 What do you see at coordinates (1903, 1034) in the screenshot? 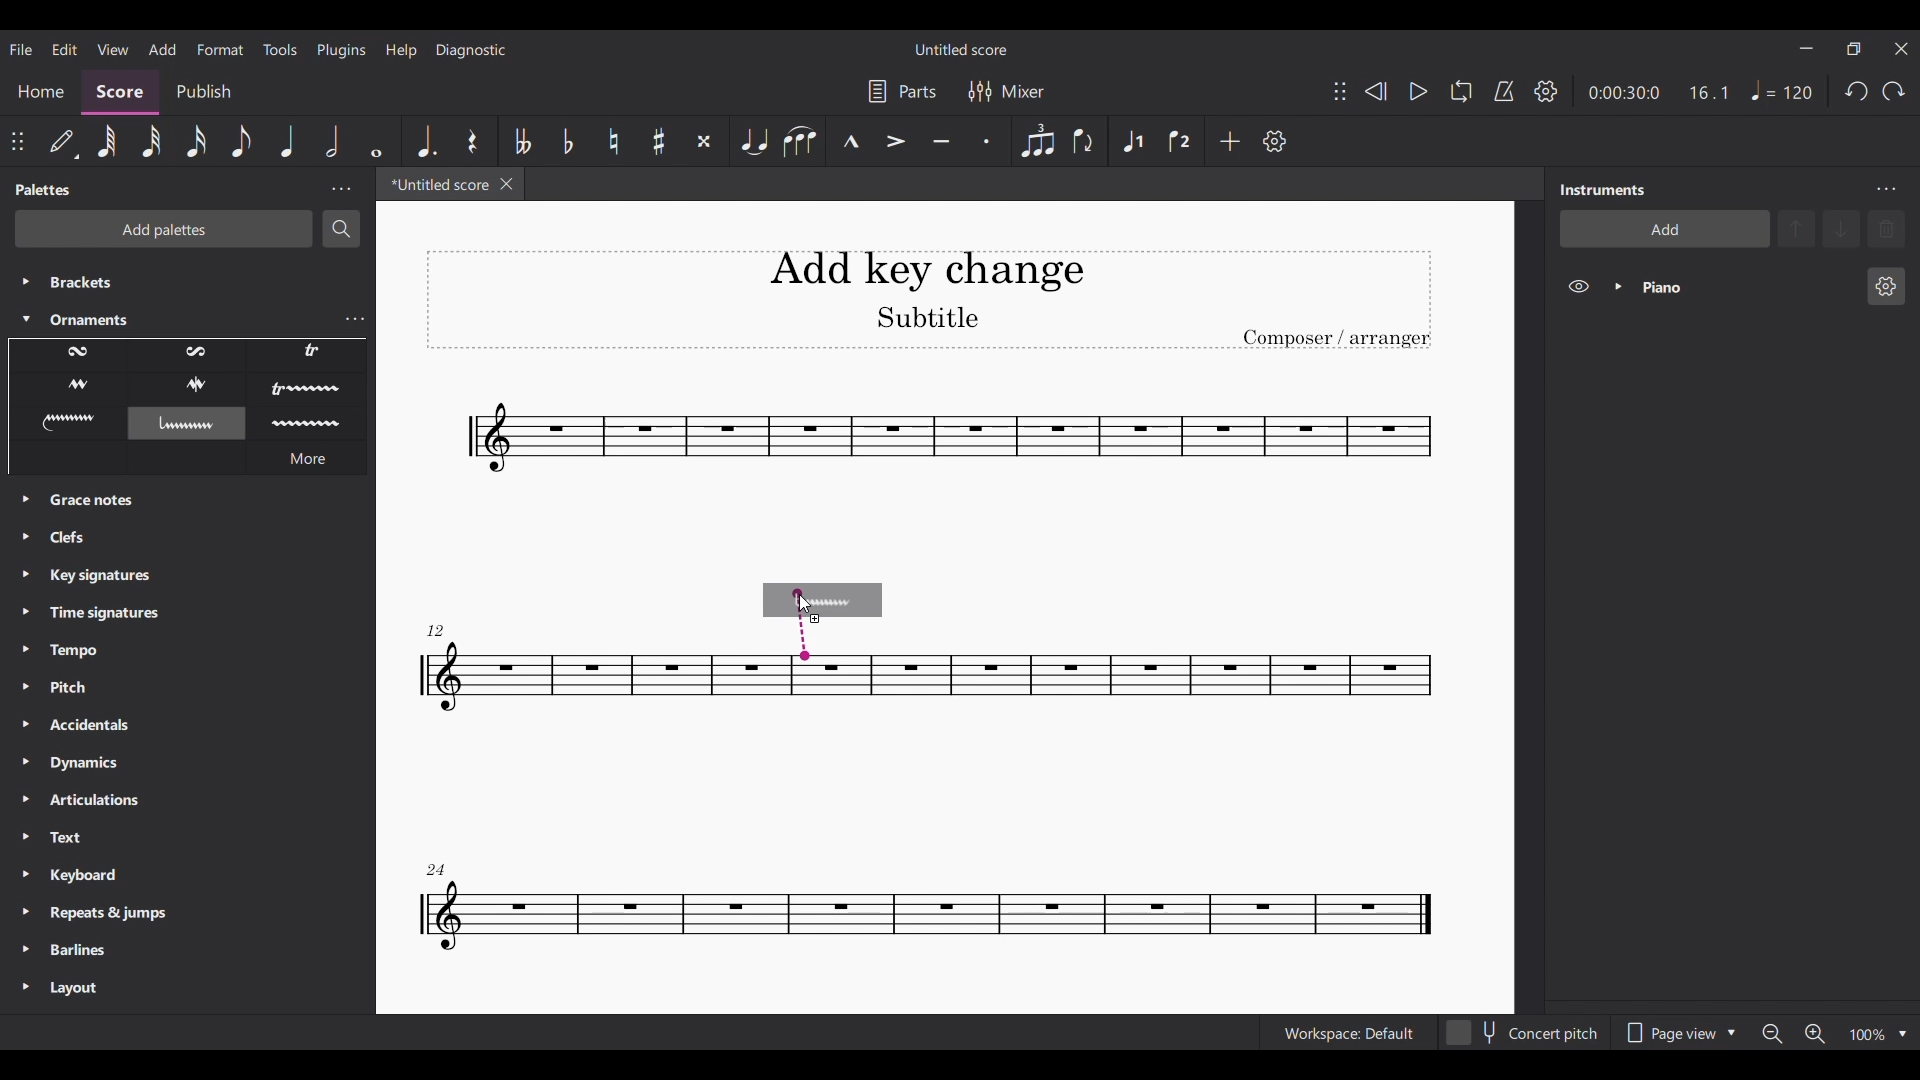
I see `Zoom options` at bounding box center [1903, 1034].